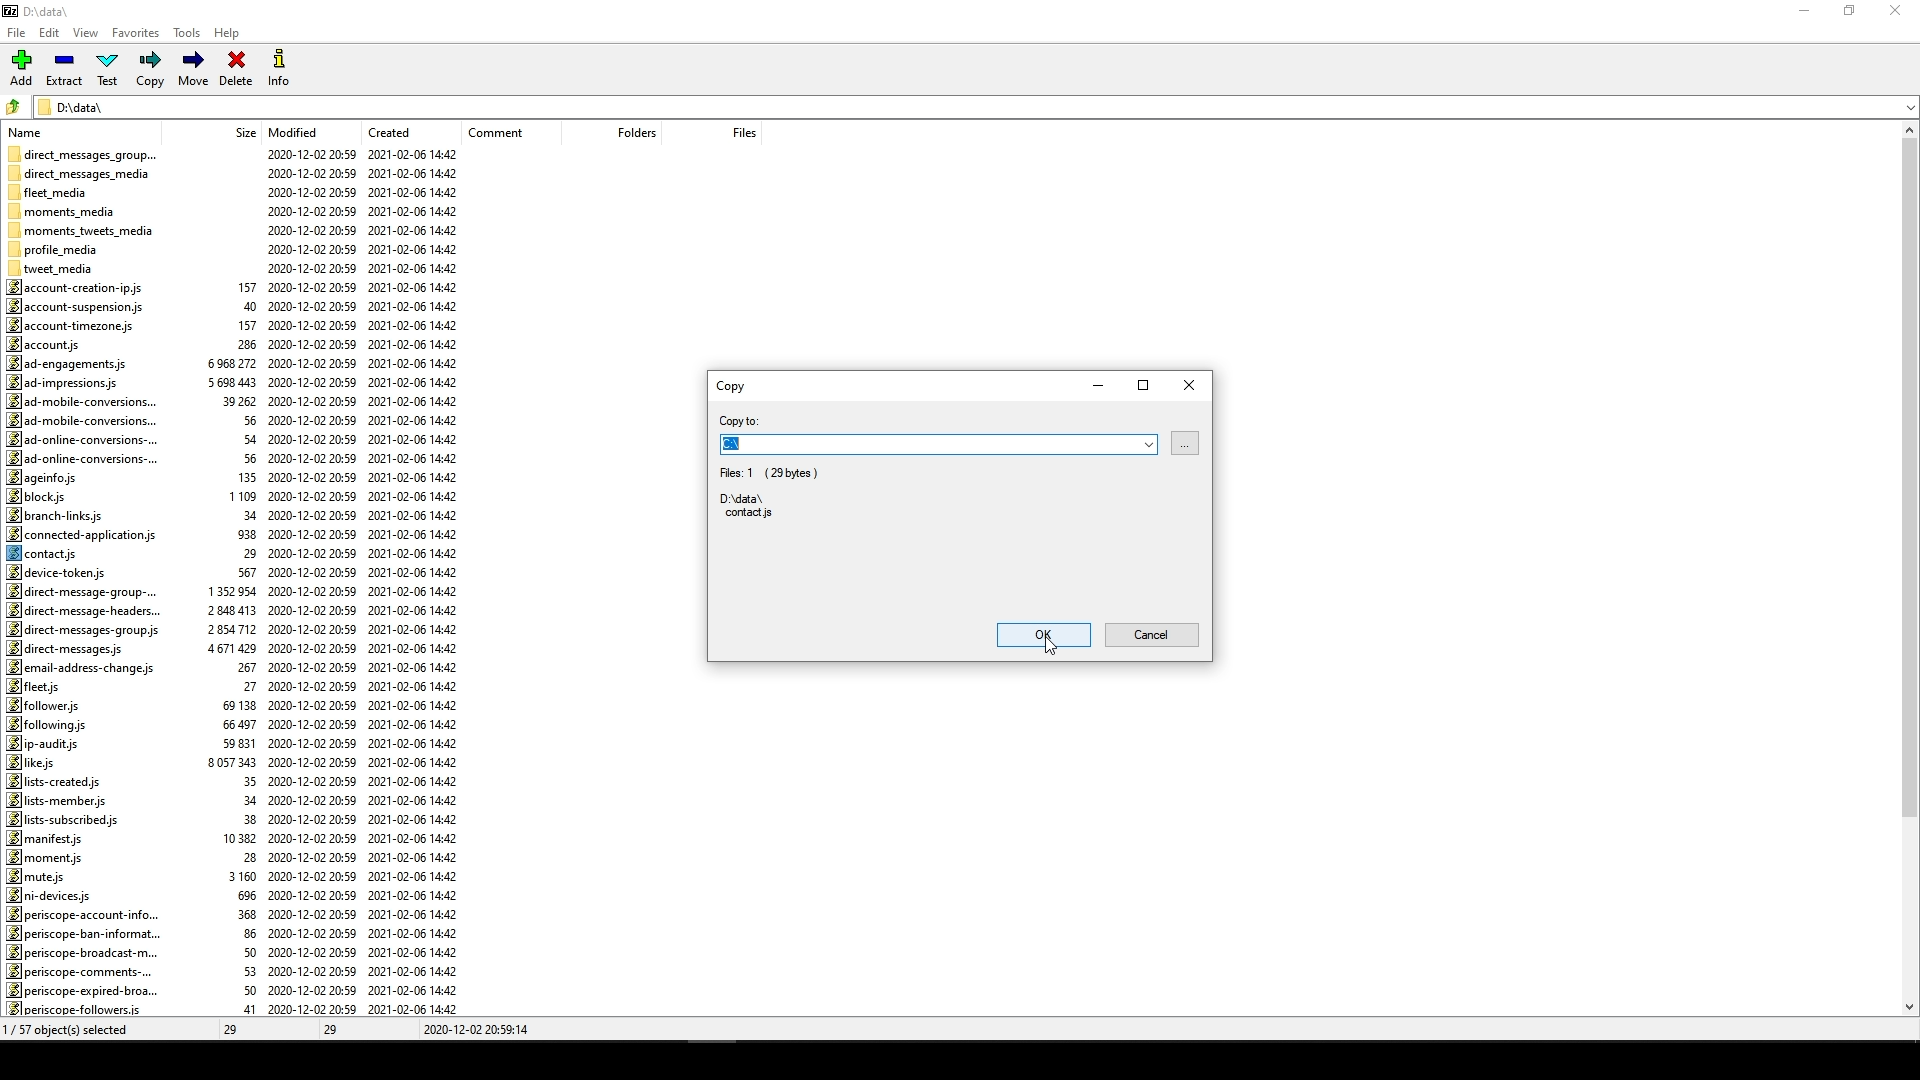 This screenshot has width=1920, height=1080. I want to click on Copy, so click(730, 385).